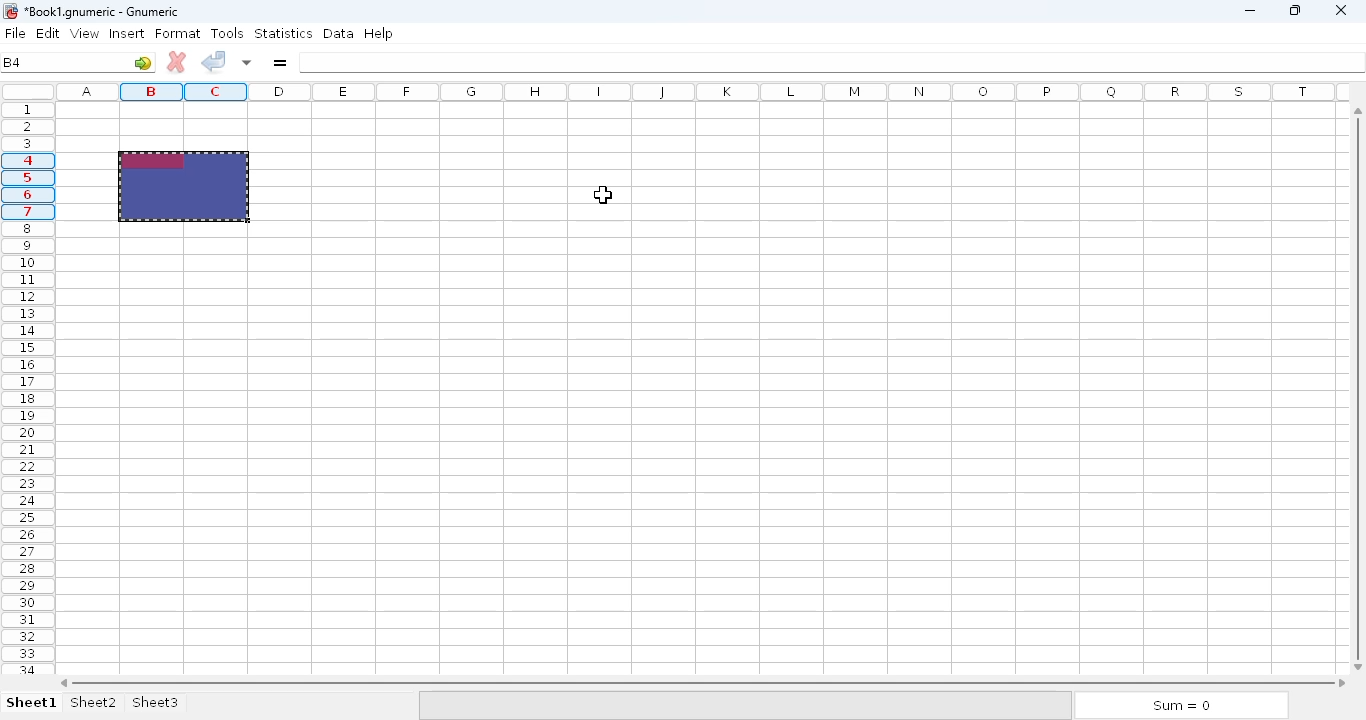 The image size is (1366, 720). What do you see at coordinates (226, 33) in the screenshot?
I see `tools` at bounding box center [226, 33].